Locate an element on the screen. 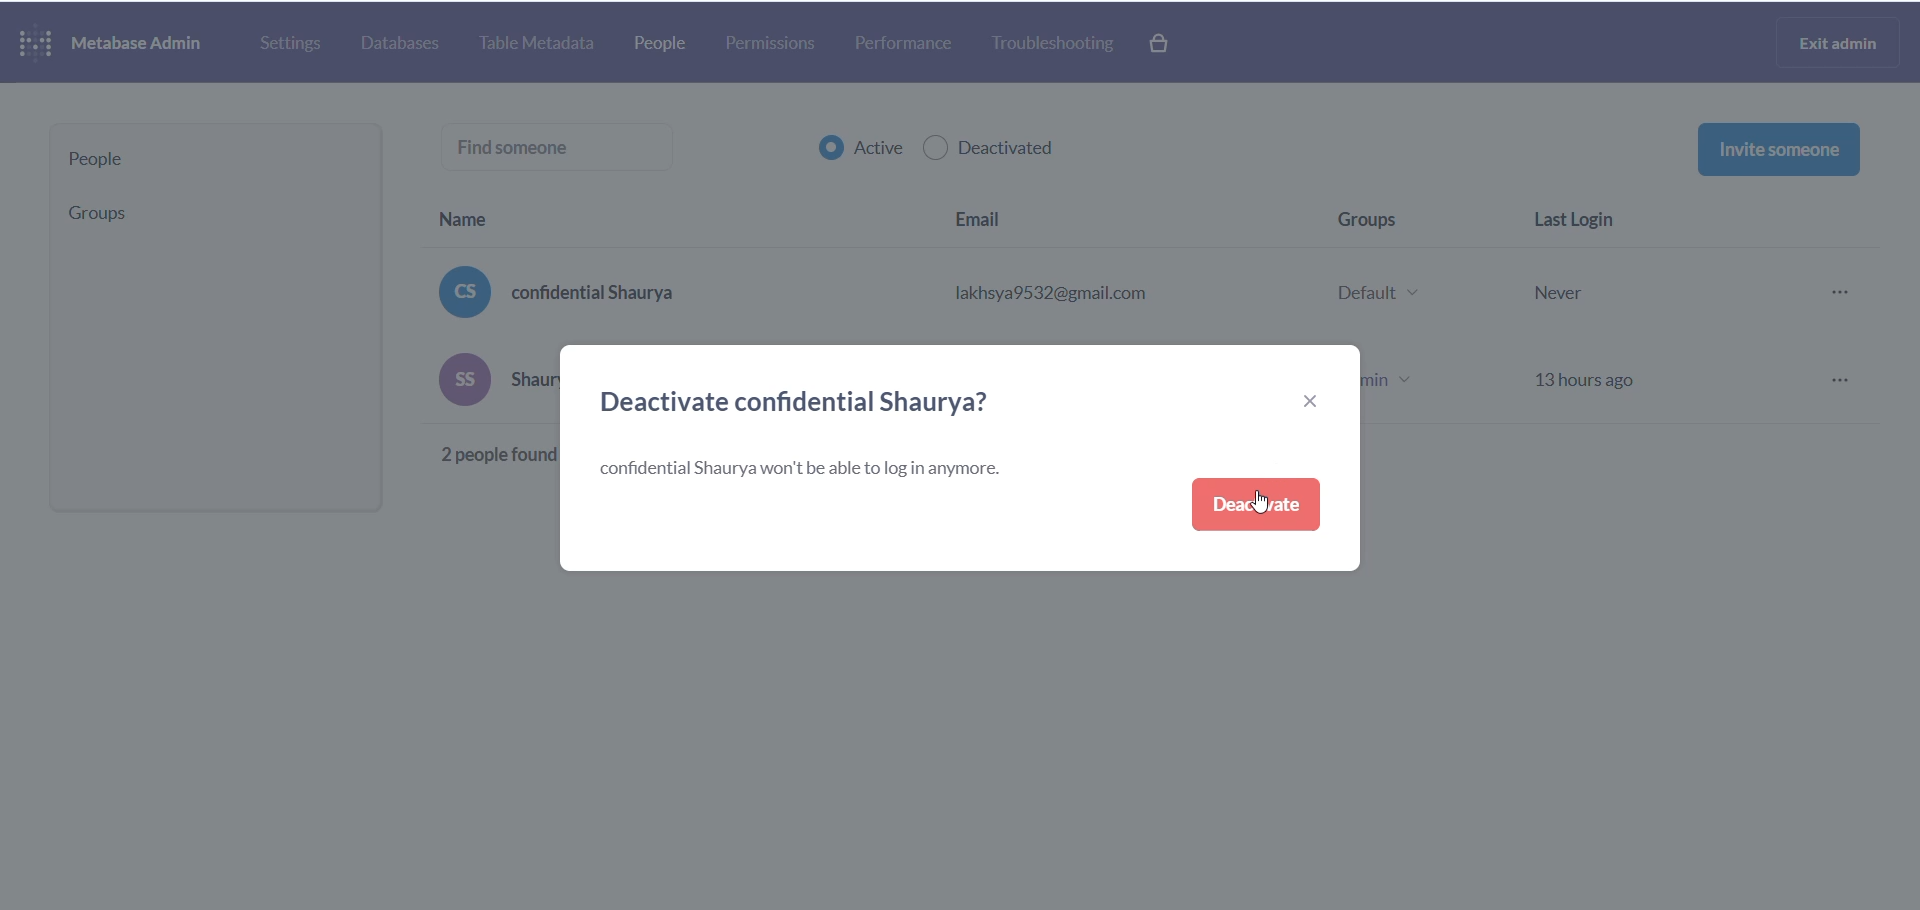 Image resolution: width=1920 pixels, height=910 pixels. table metadata is located at coordinates (538, 42).